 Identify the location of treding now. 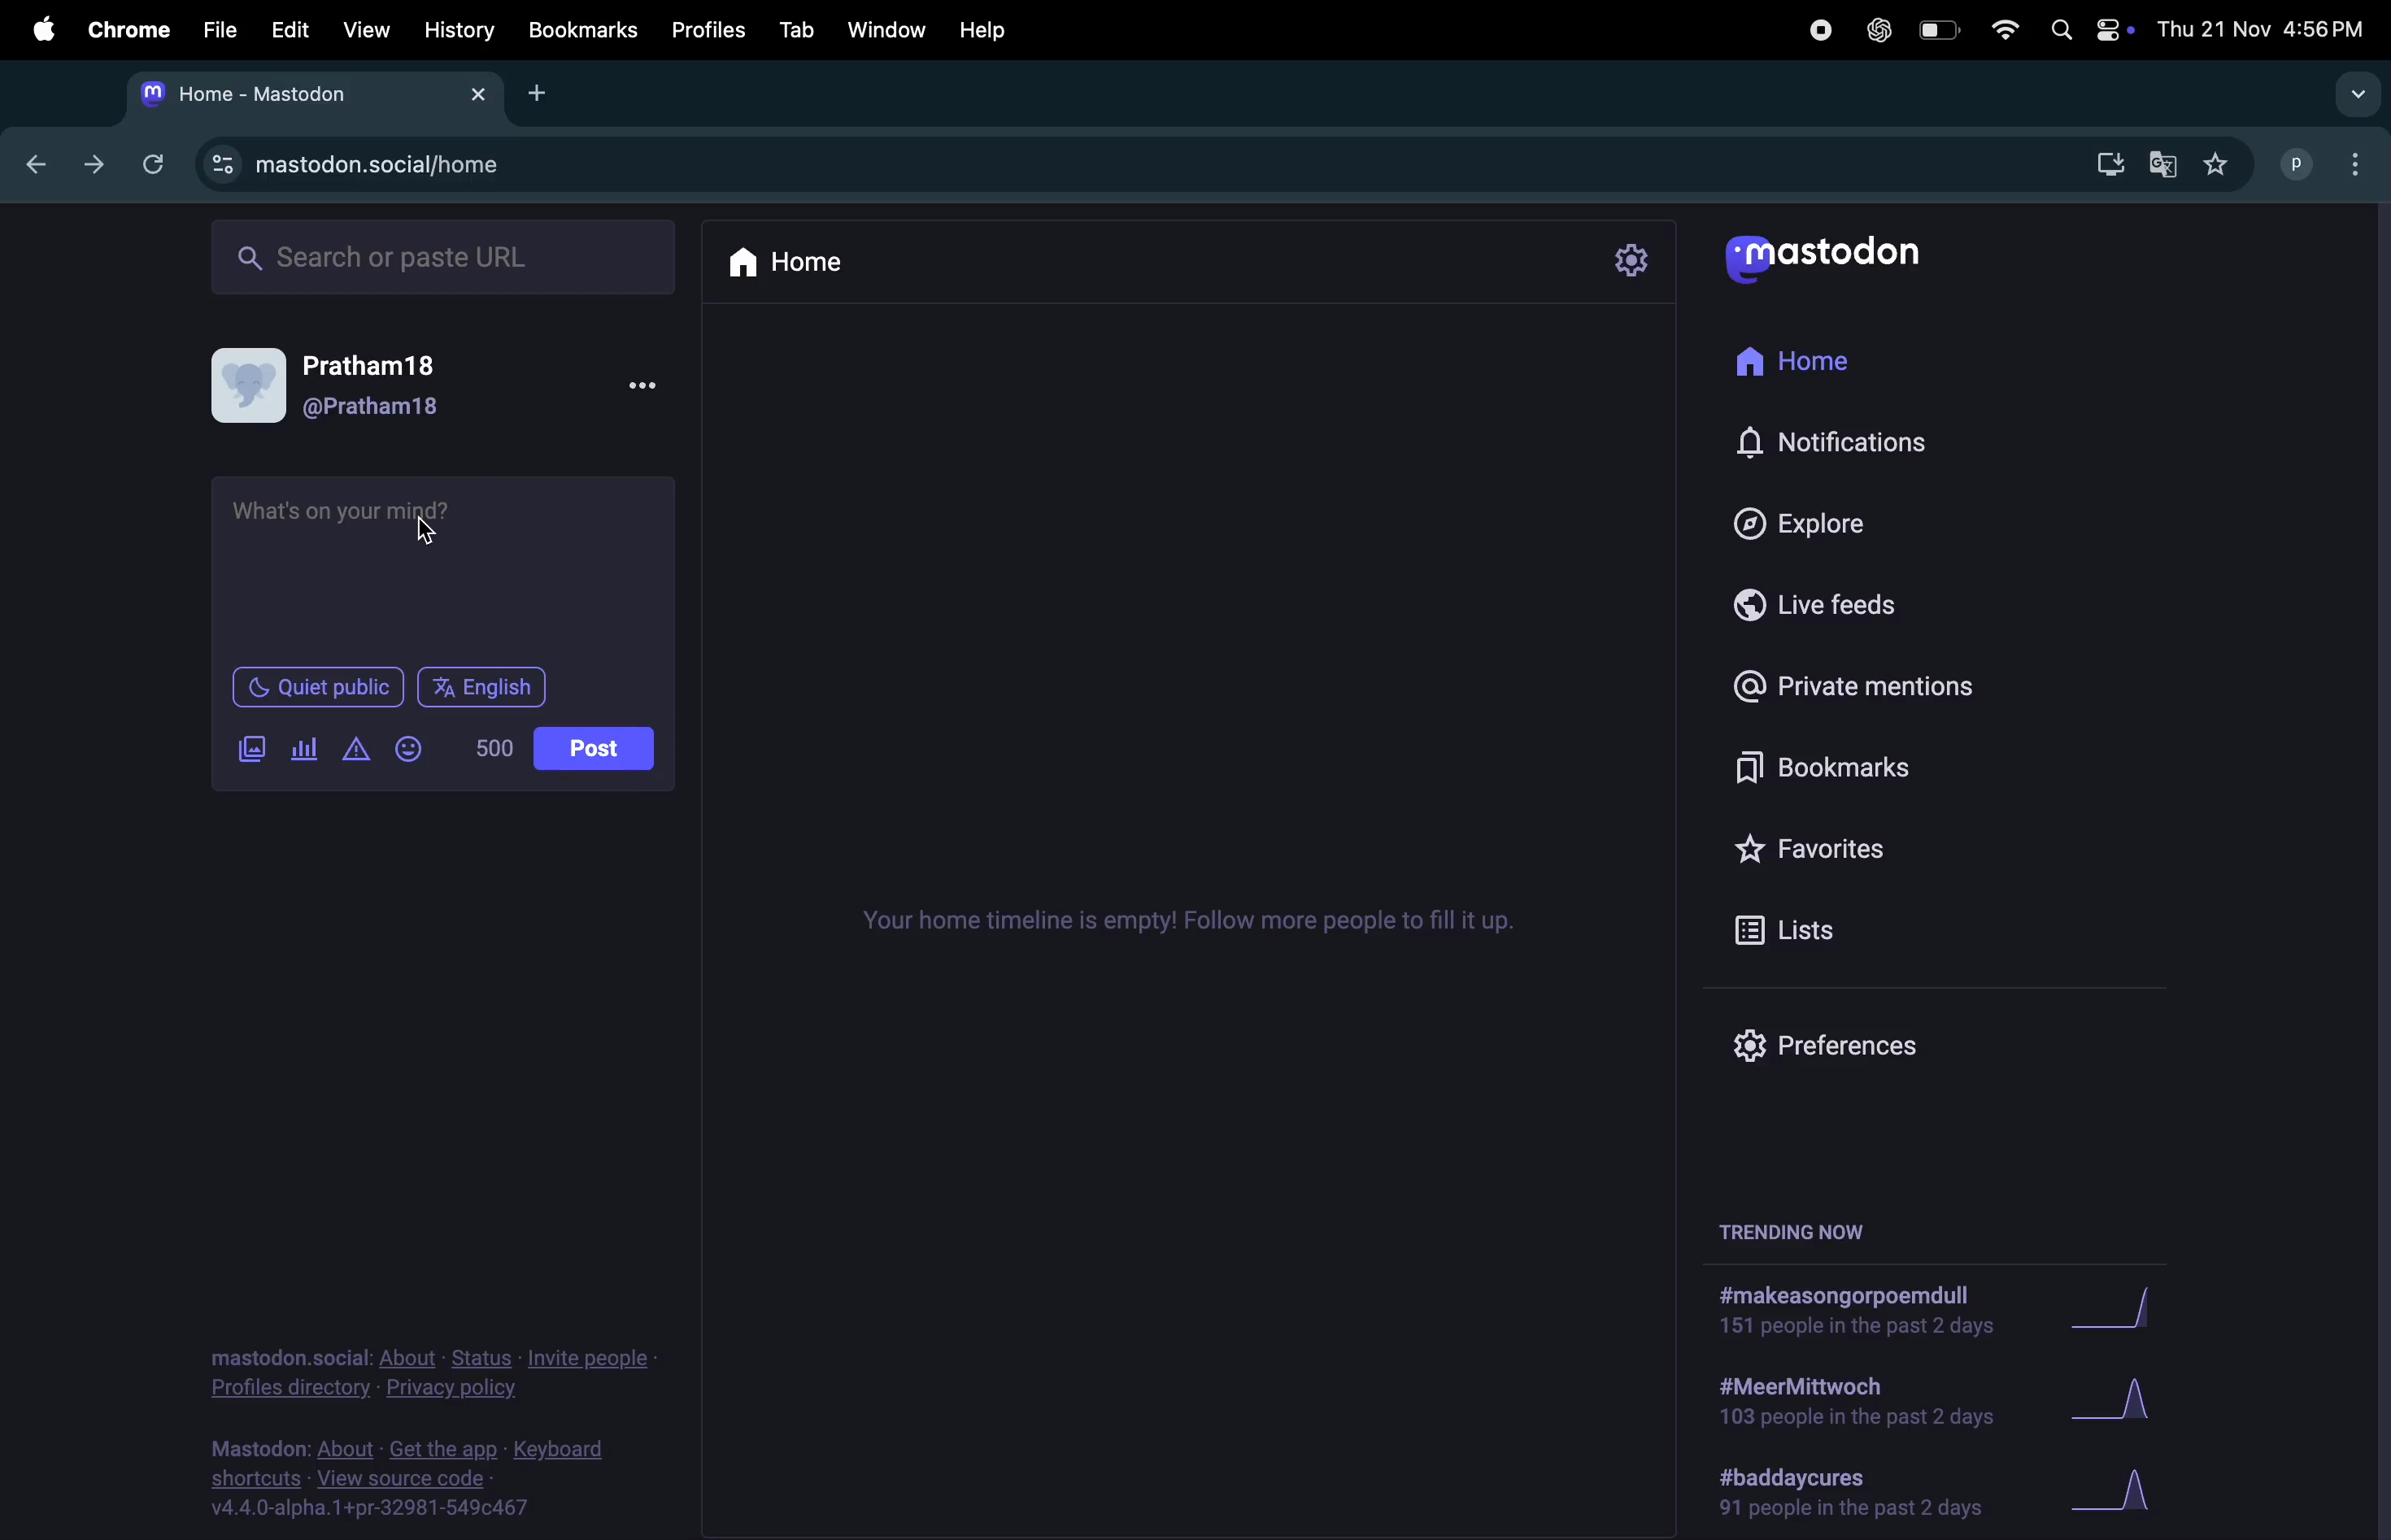
(1795, 1231).